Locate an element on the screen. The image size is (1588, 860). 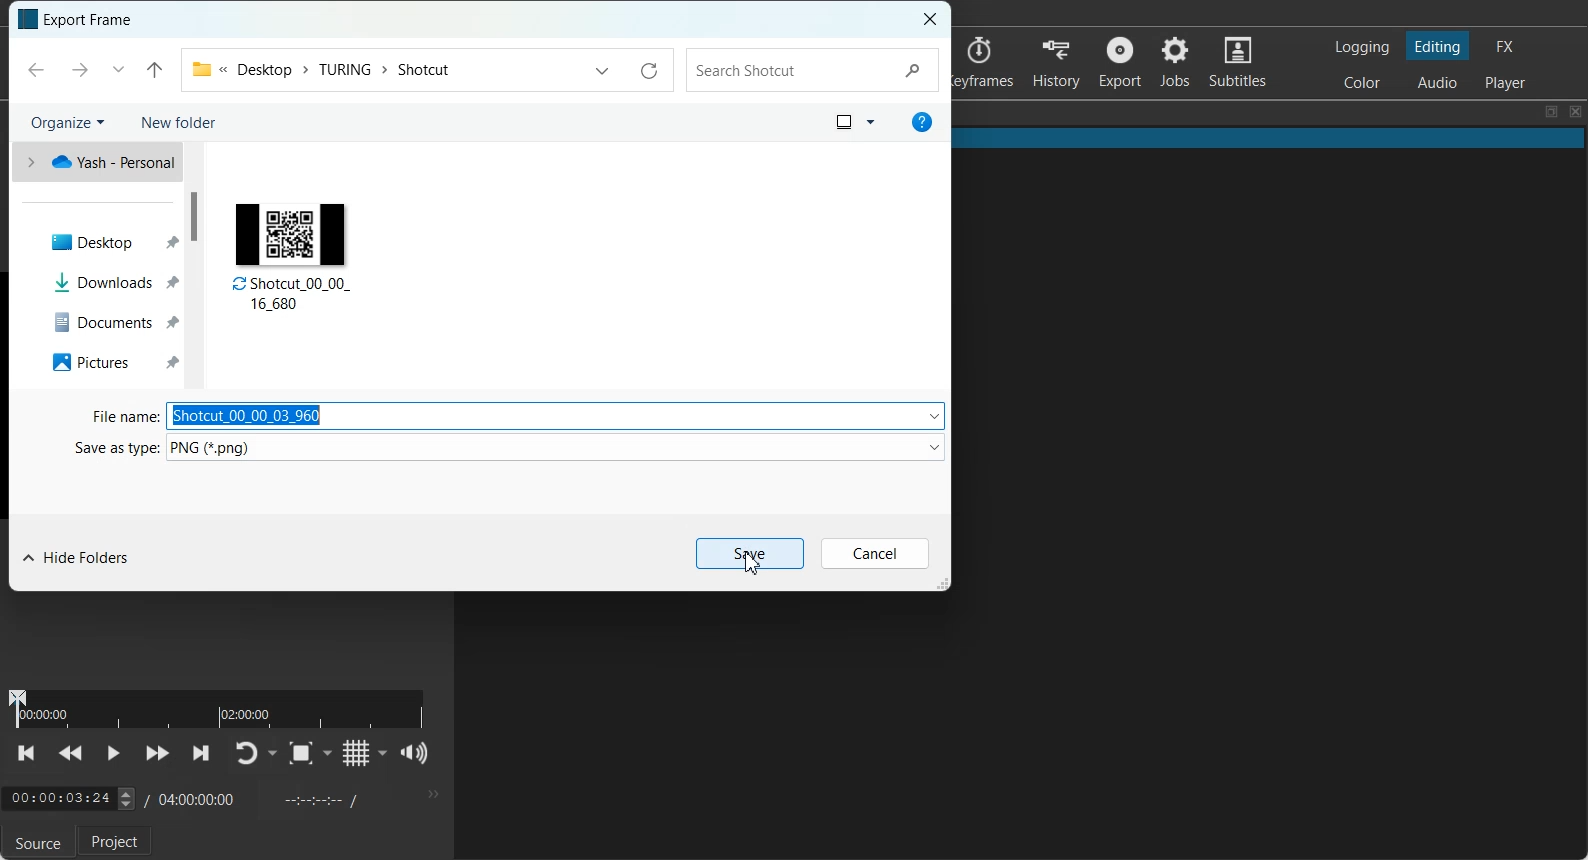
Search Bar is located at coordinates (816, 69).